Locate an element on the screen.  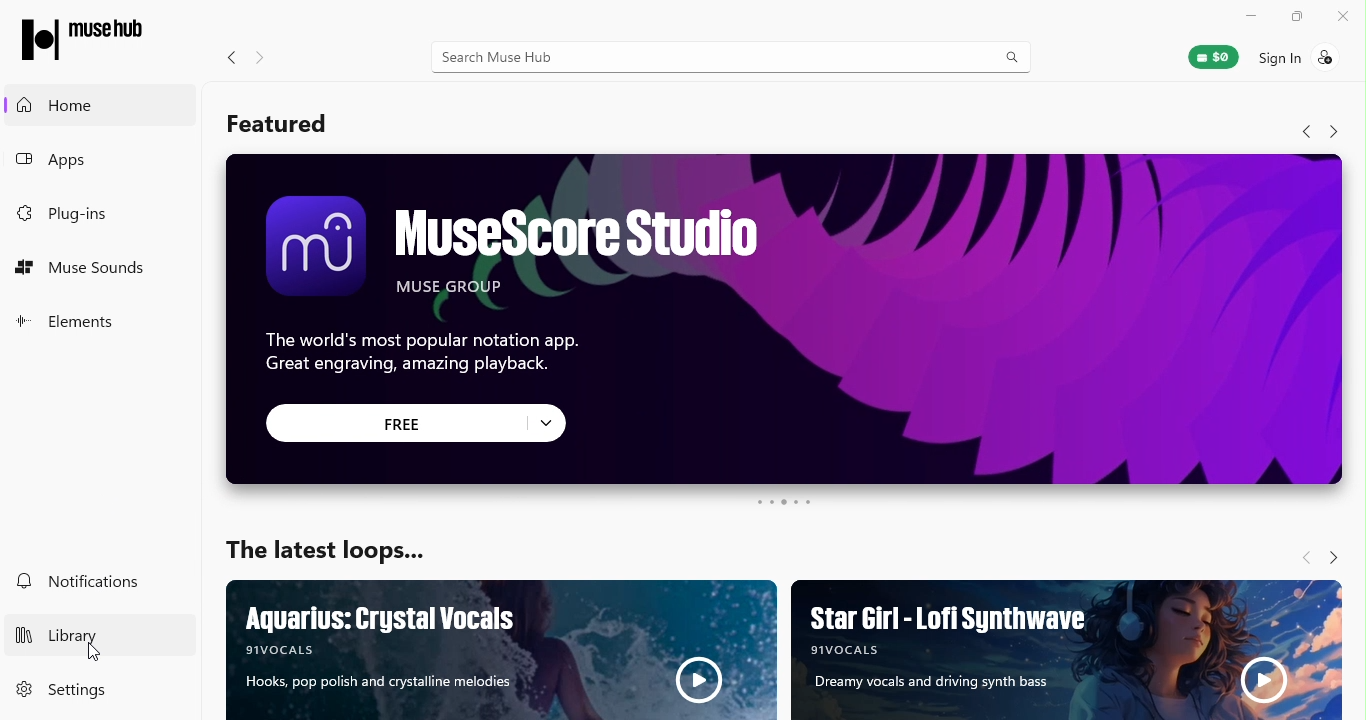
Apps is located at coordinates (79, 158).